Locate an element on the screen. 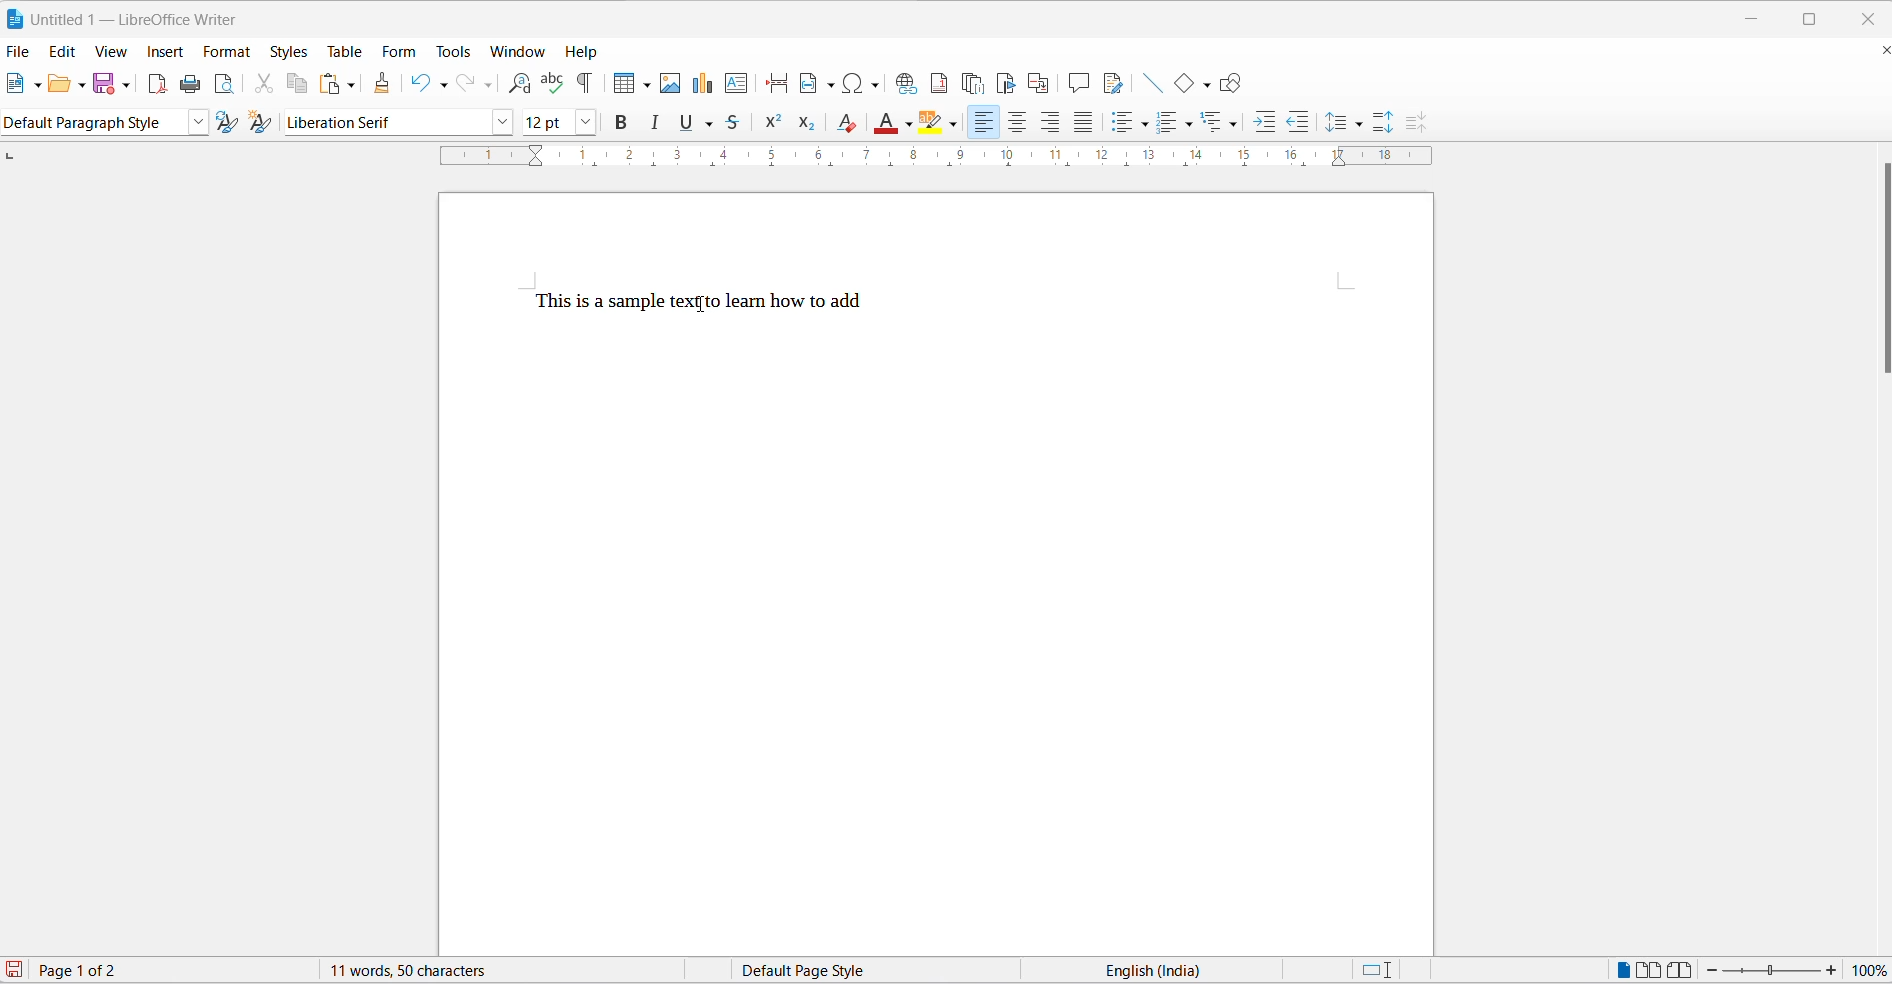  underline options is located at coordinates (715, 124).